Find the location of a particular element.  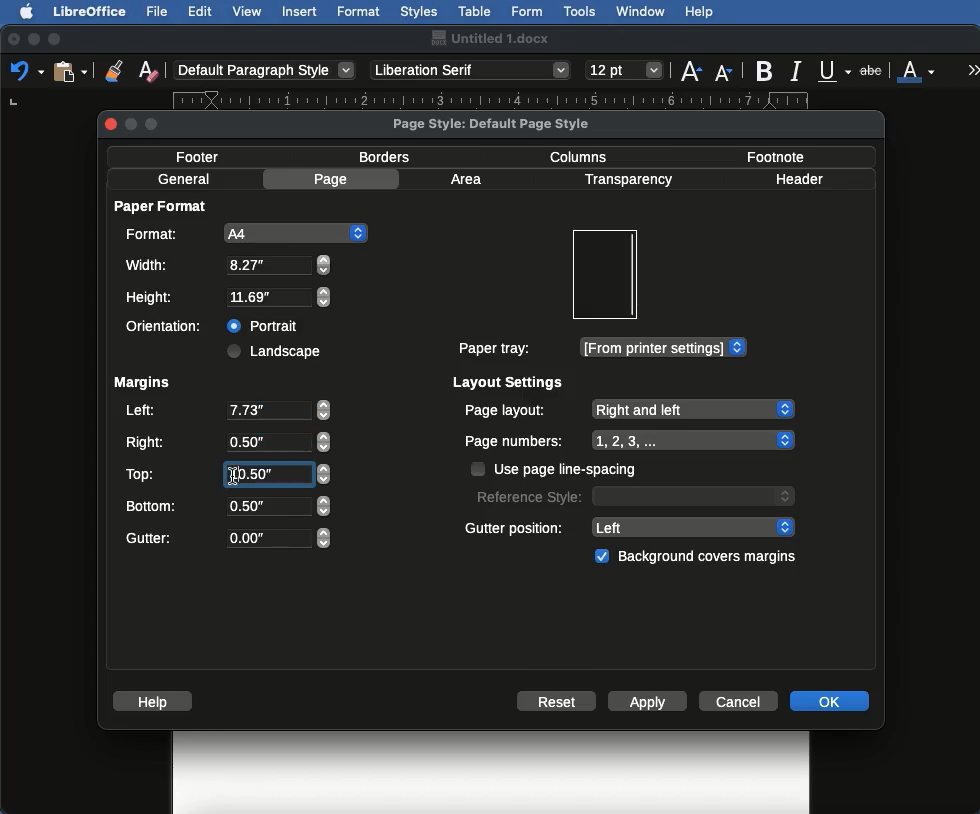

A4 is located at coordinates (243, 233).